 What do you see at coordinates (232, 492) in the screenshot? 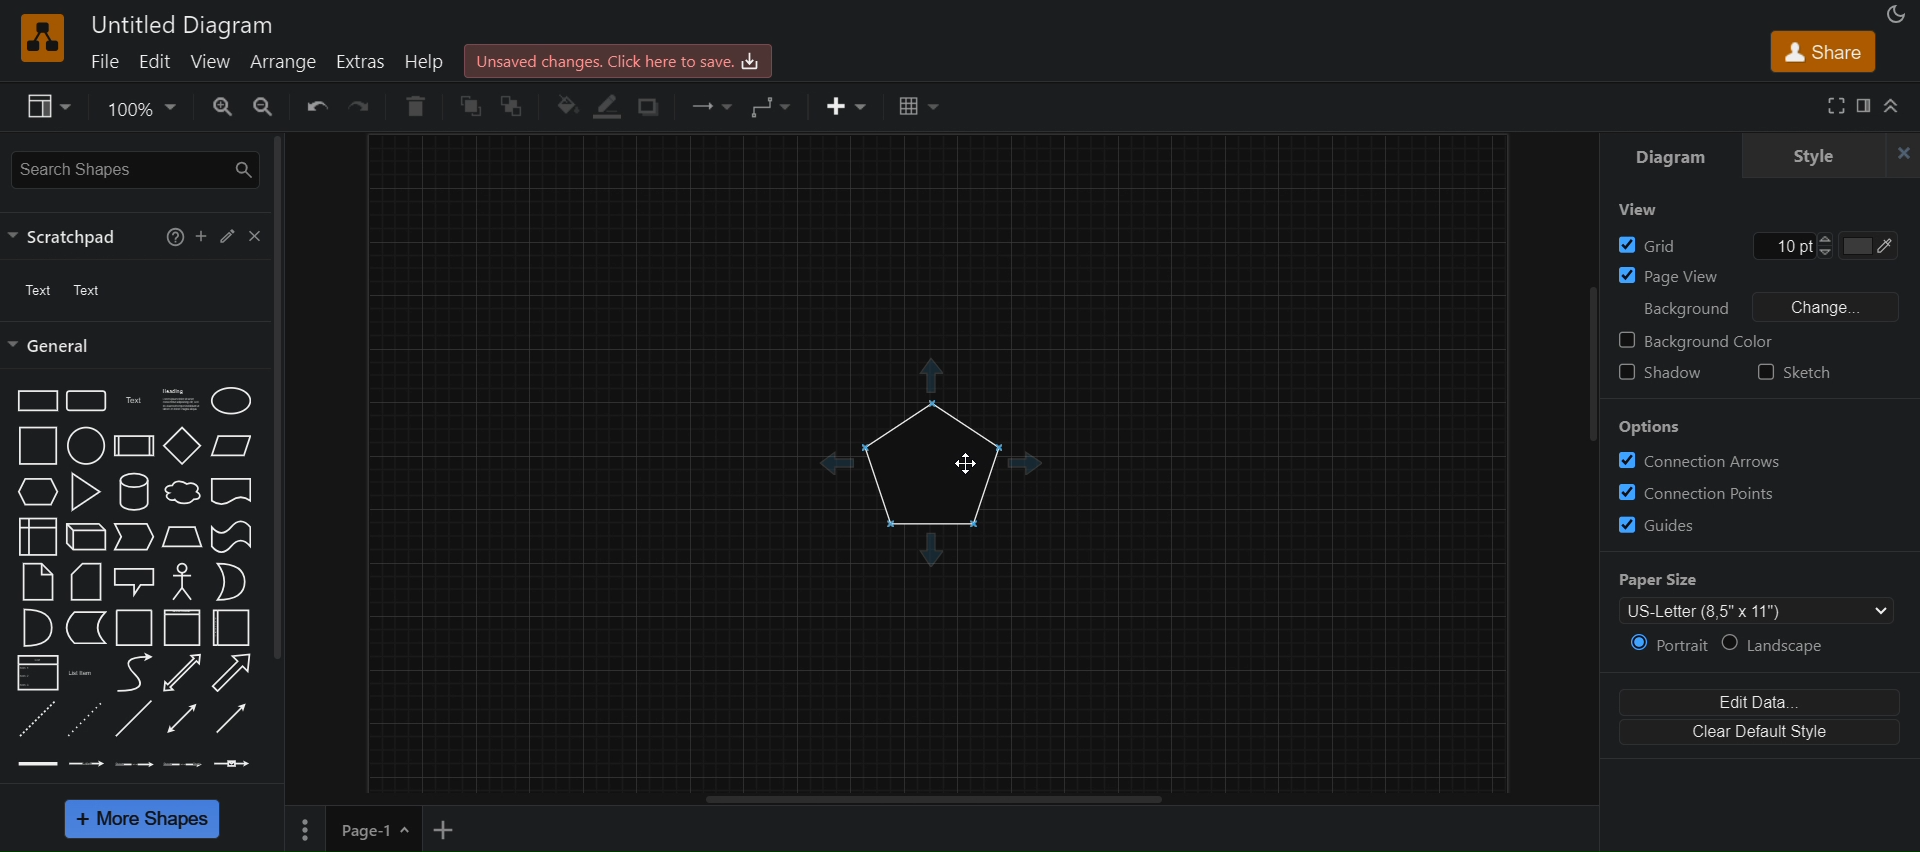
I see `Document` at bounding box center [232, 492].